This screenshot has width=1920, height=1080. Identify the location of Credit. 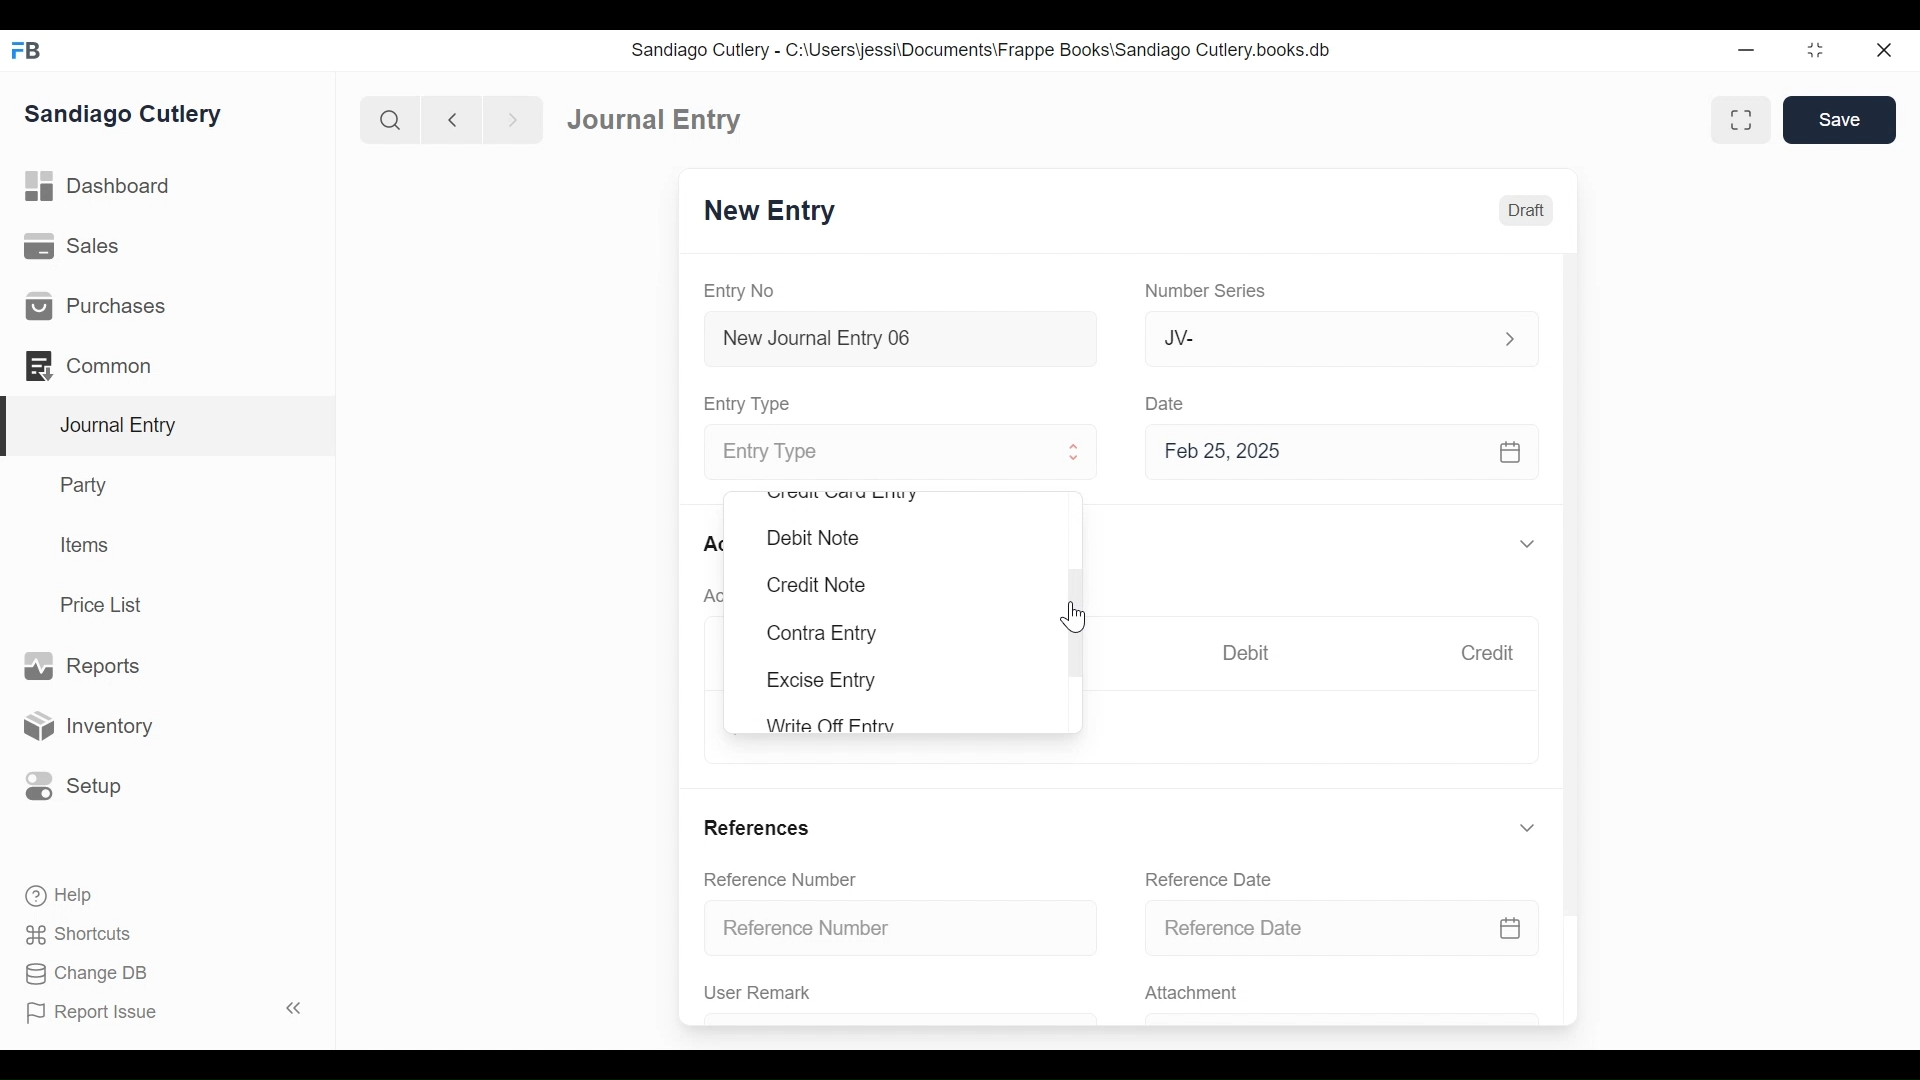
(1486, 653).